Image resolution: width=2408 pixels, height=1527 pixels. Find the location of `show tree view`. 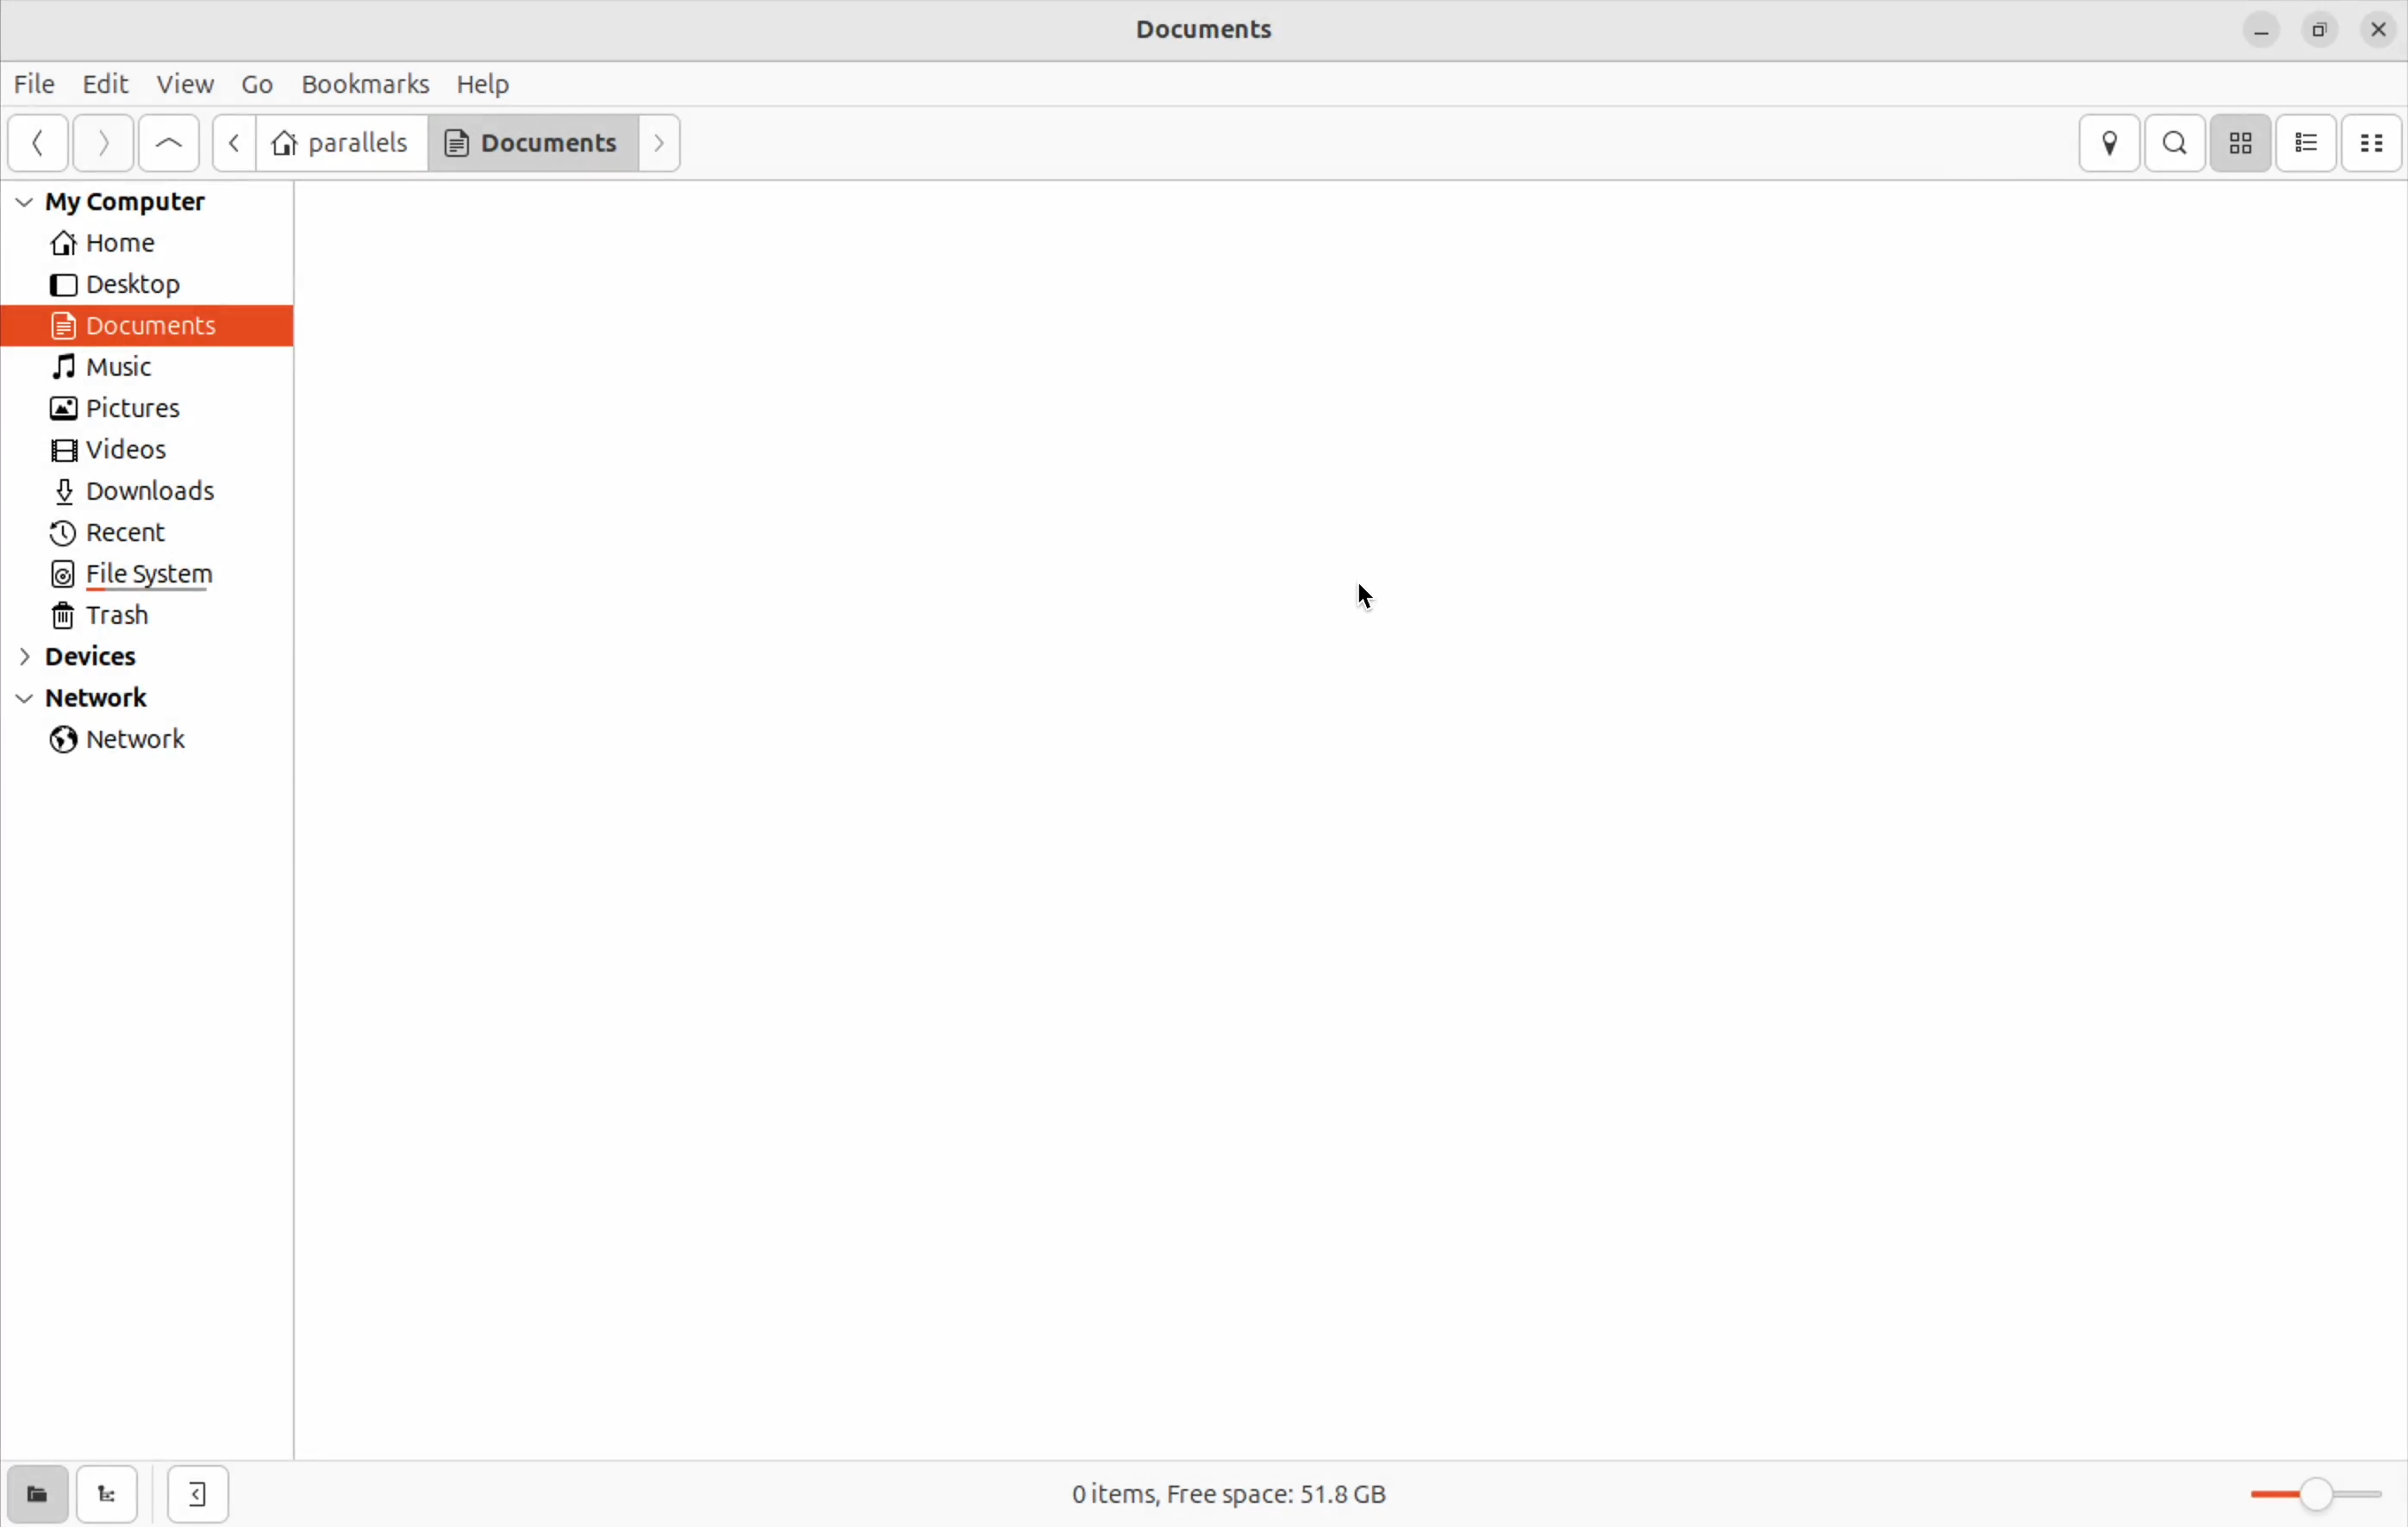

show tree view is located at coordinates (106, 1494).